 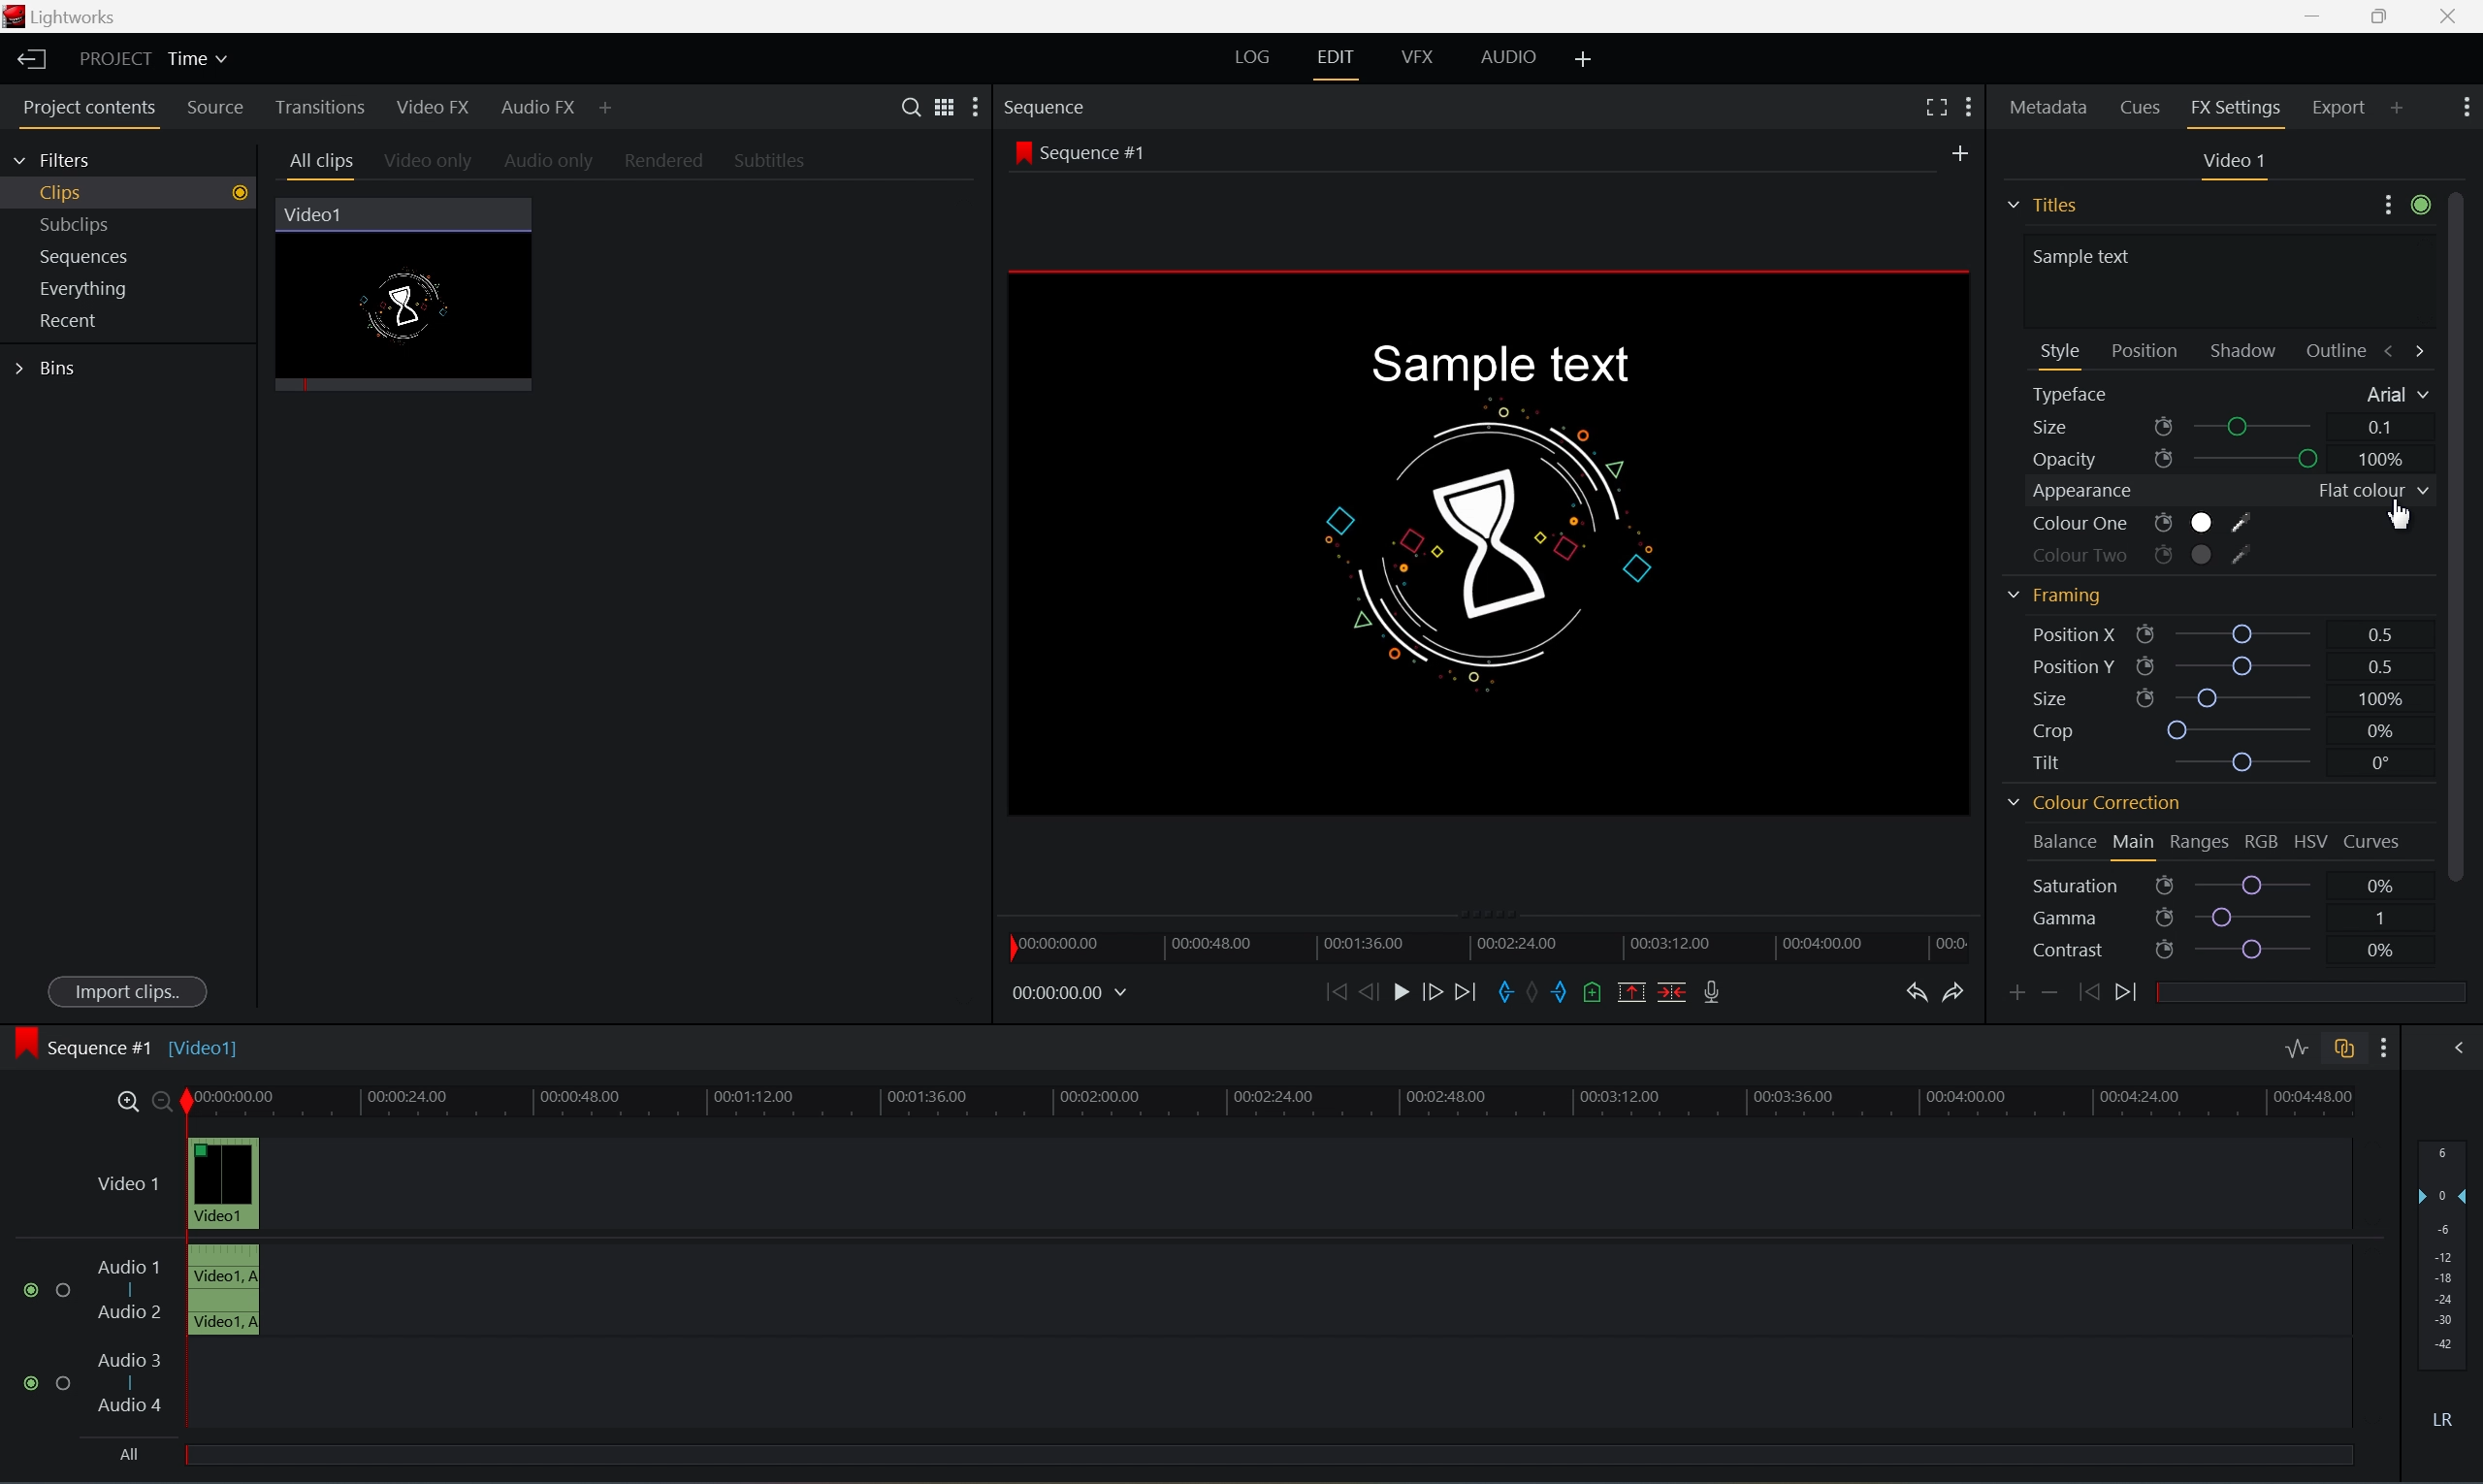 I want to click on move backward, so click(x=1336, y=992).